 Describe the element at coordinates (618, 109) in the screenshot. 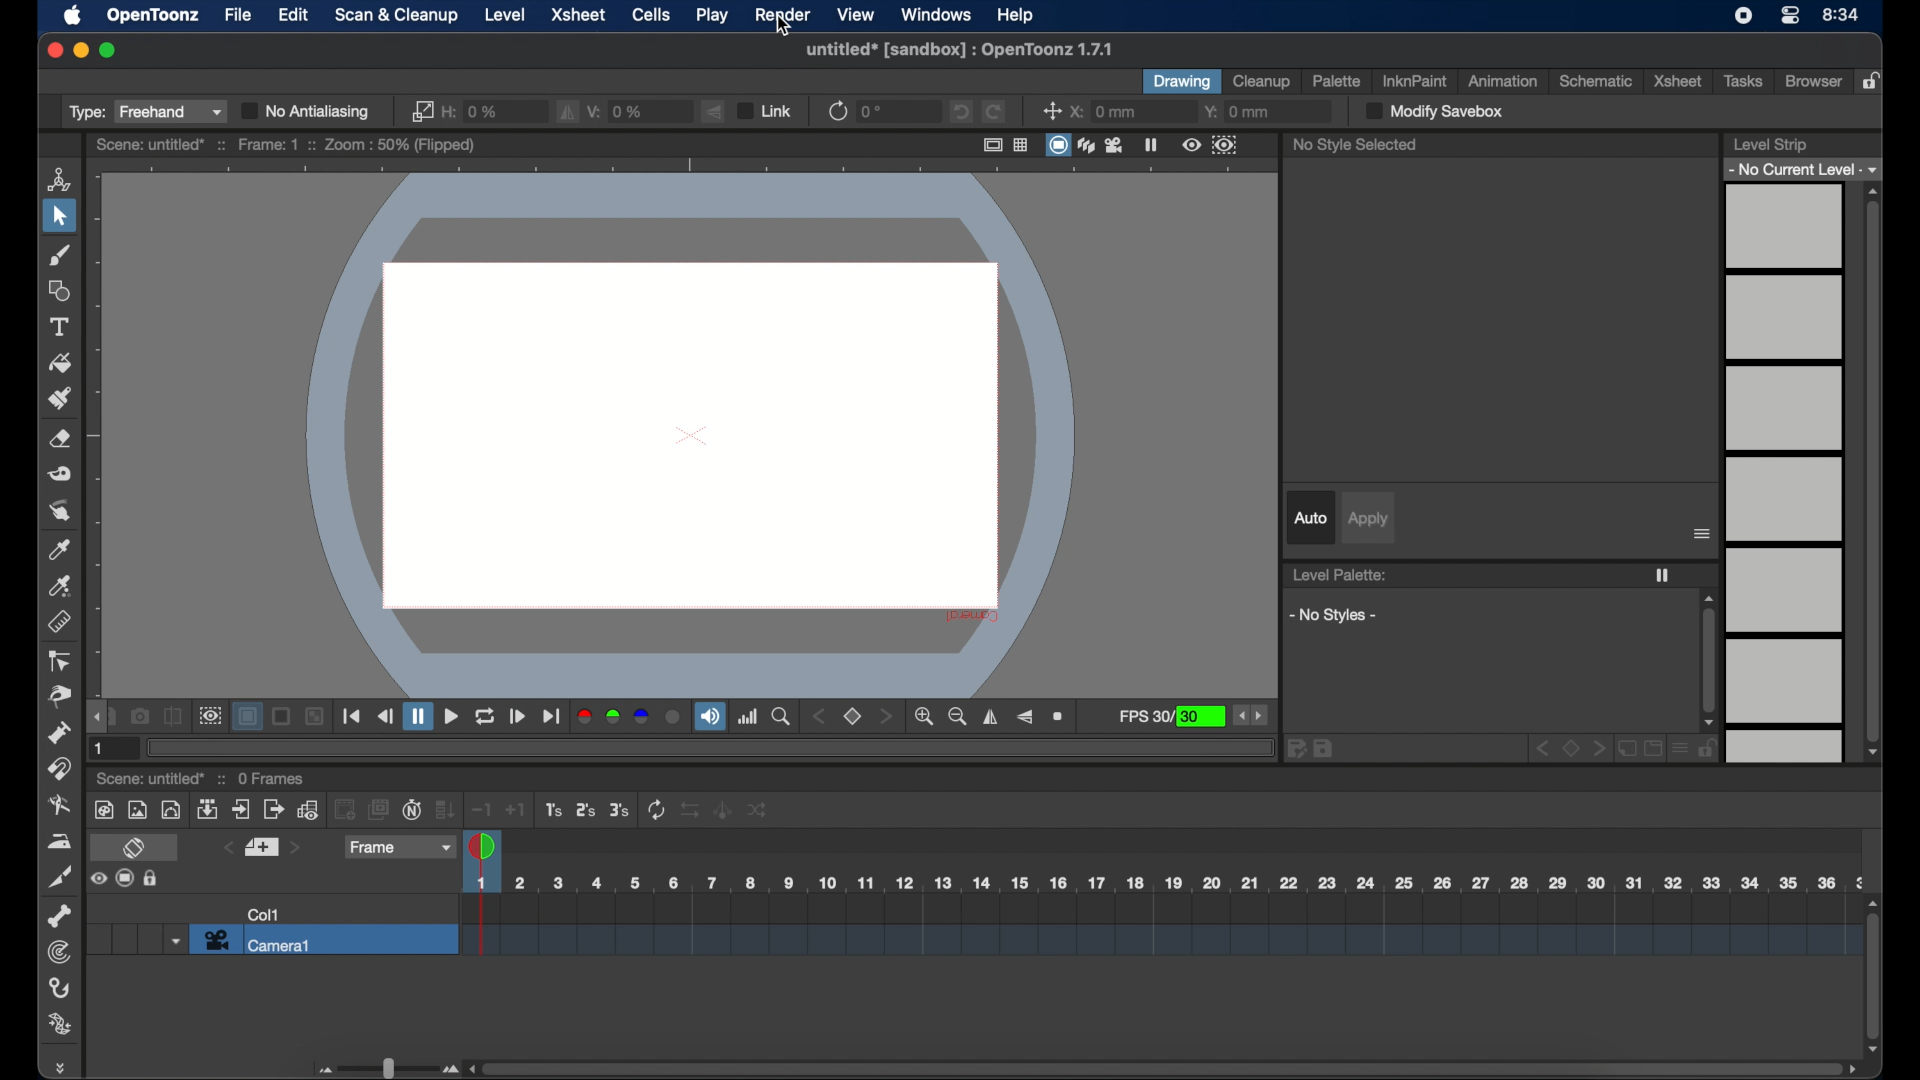

I see `v` at that location.